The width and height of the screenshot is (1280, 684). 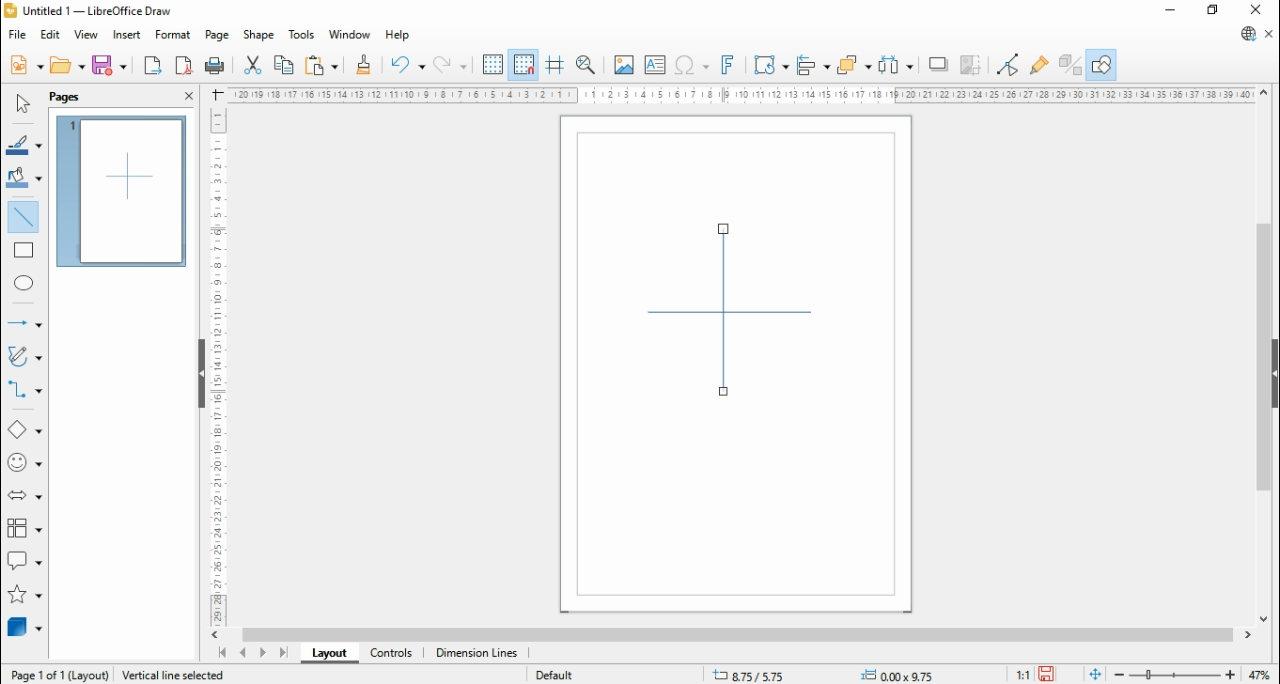 I want to click on 1:1, so click(x=1021, y=675).